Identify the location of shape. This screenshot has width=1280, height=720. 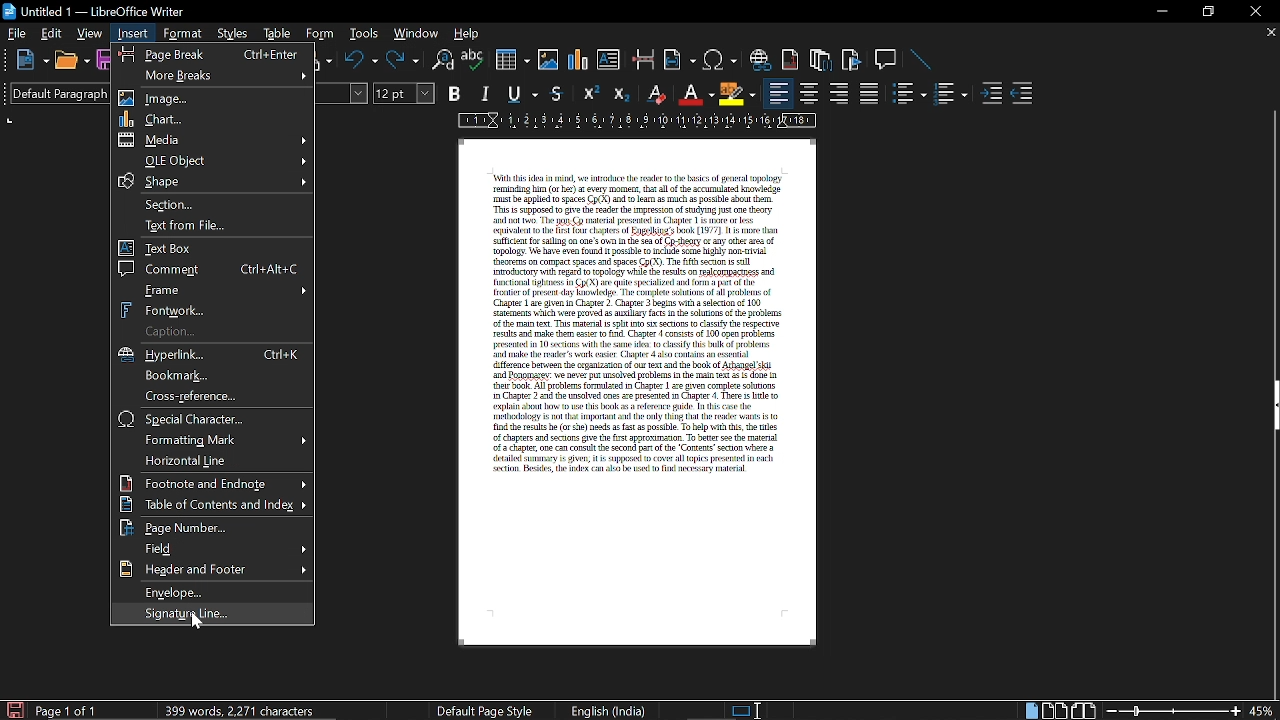
(212, 181).